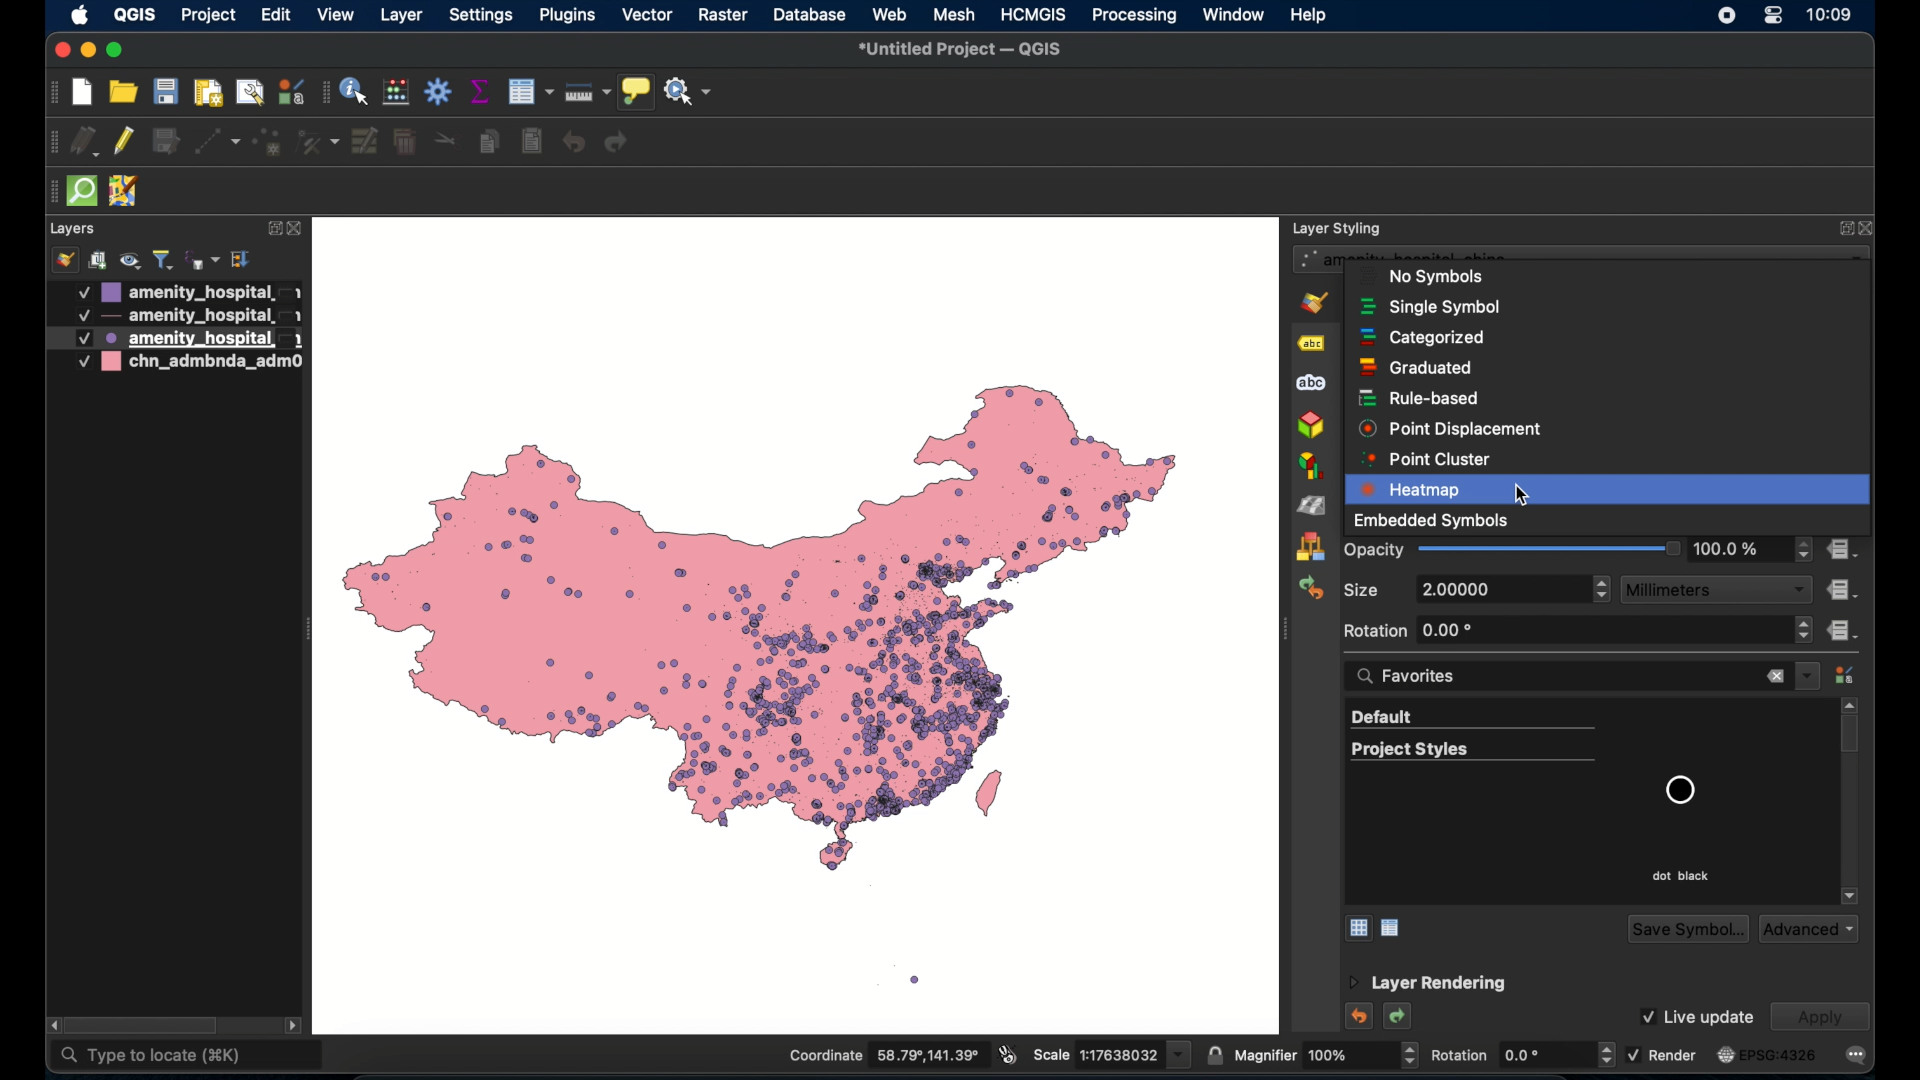 Image resolution: width=1920 pixels, height=1080 pixels. Describe the element at coordinates (1841, 227) in the screenshot. I see `expand` at that location.